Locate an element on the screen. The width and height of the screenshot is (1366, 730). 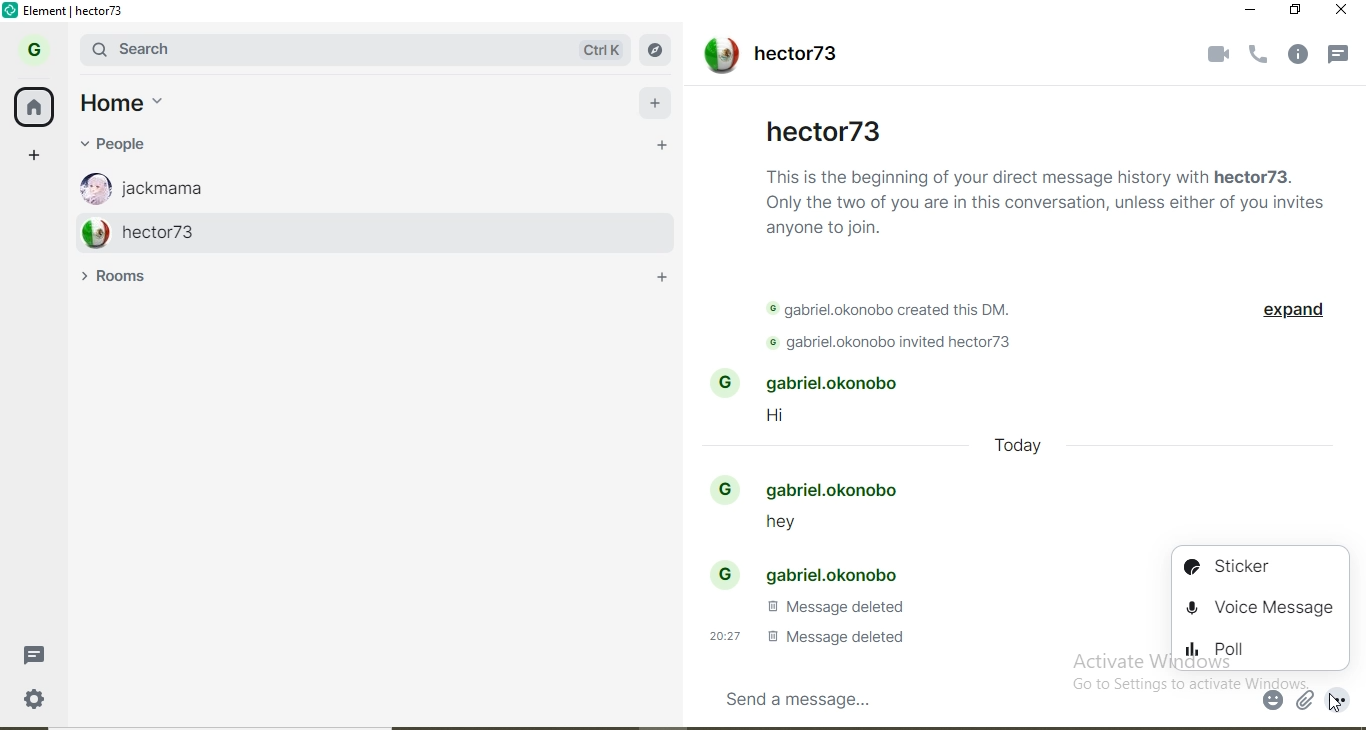
text 4 is located at coordinates (834, 607).